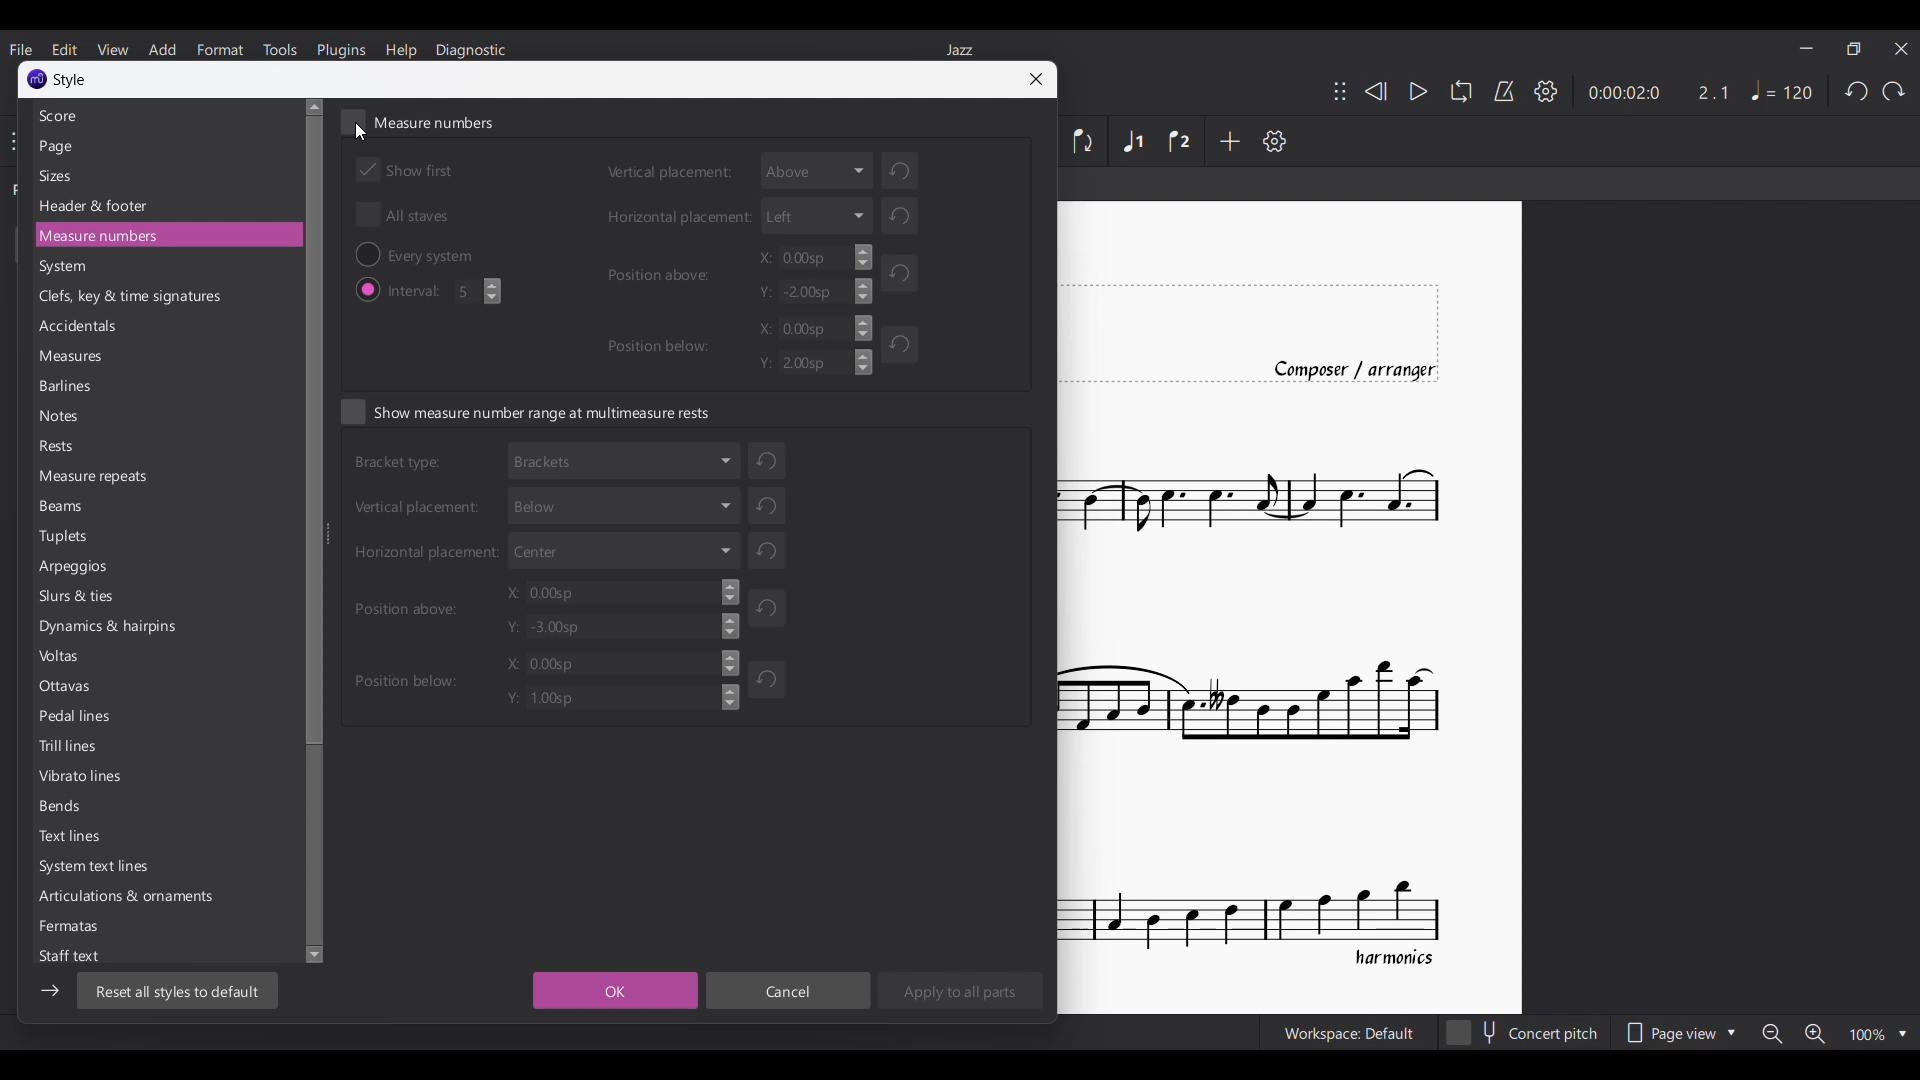 This screenshot has width=1920, height=1080. I want to click on Change width of panel, so click(313, 533).